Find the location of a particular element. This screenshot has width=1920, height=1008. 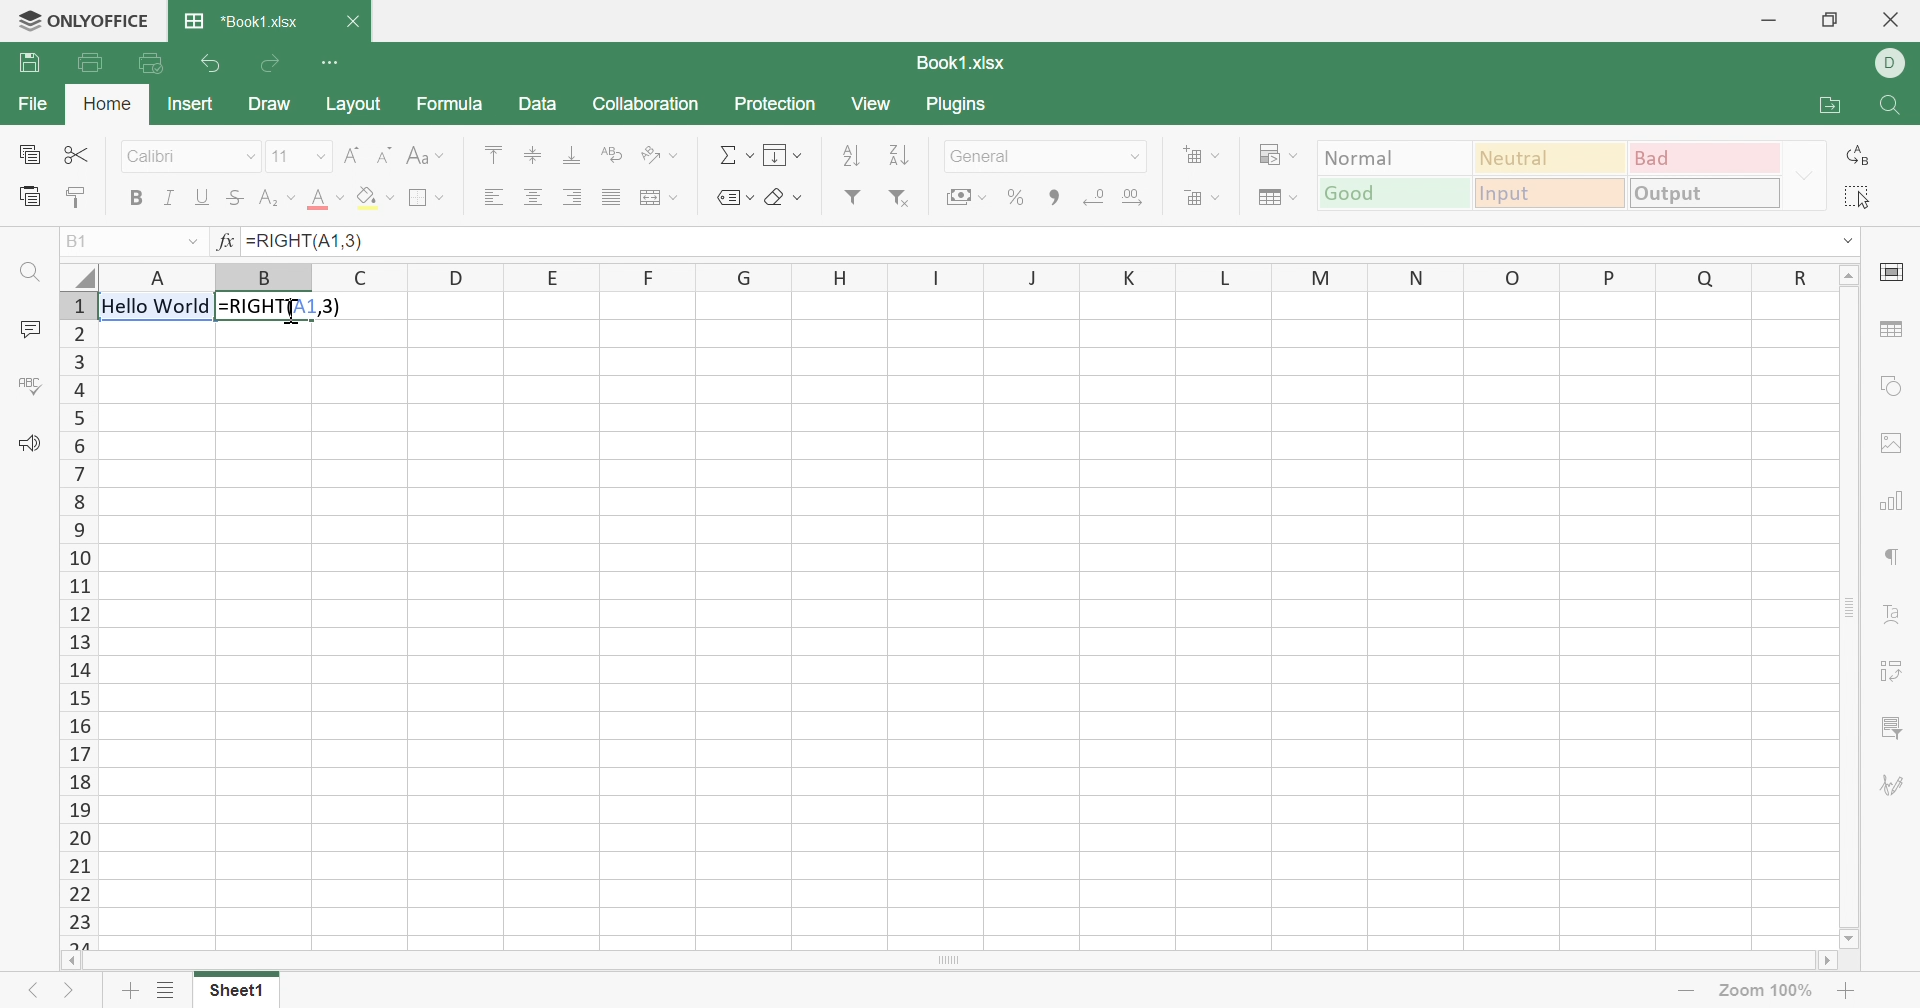

Change case is located at coordinates (427, 153).